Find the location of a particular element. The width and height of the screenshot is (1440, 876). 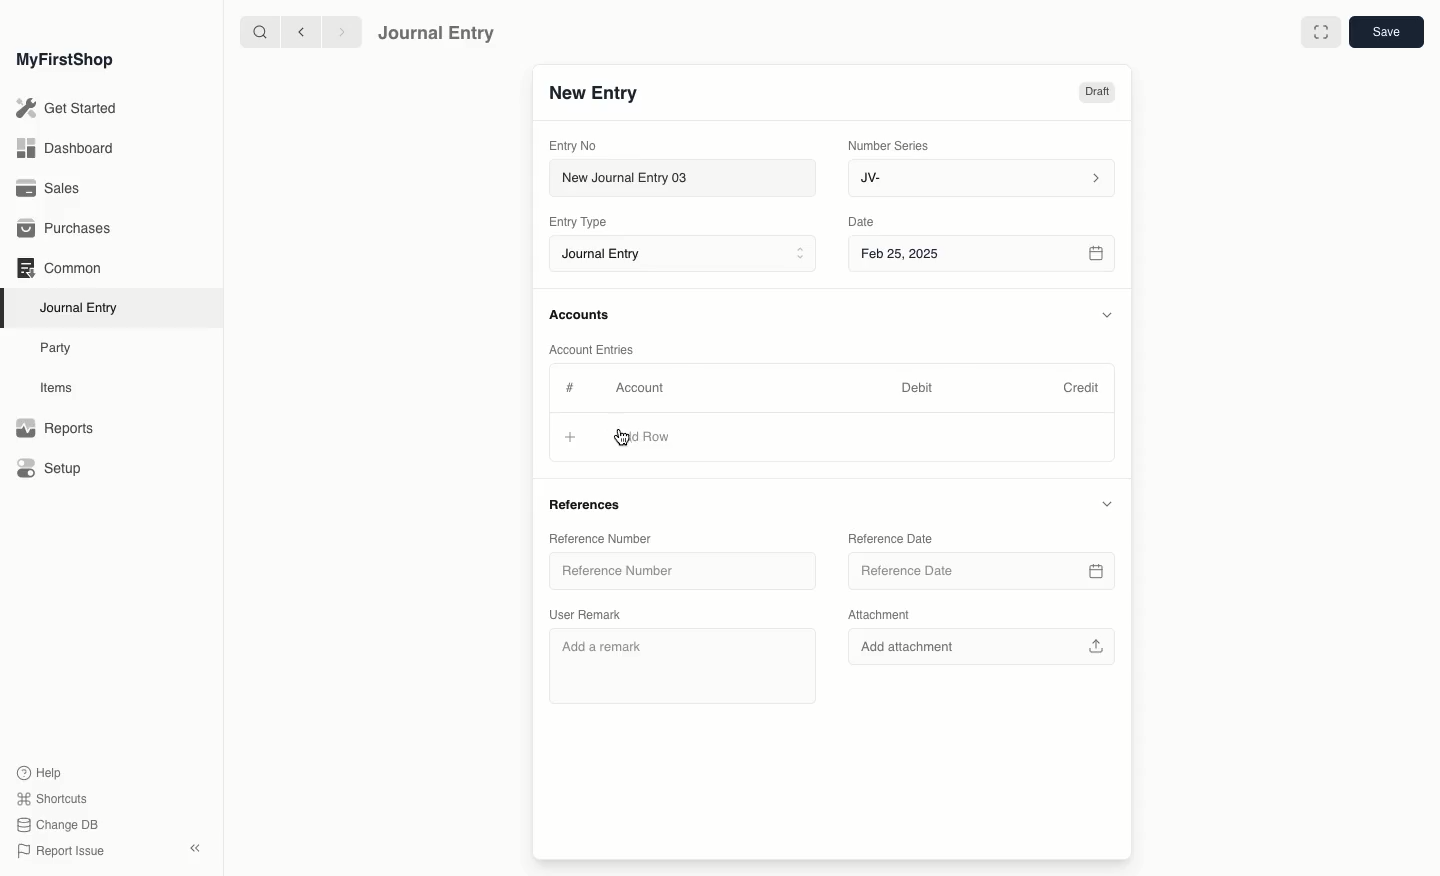

Setup is located at coordinates (51, 470).